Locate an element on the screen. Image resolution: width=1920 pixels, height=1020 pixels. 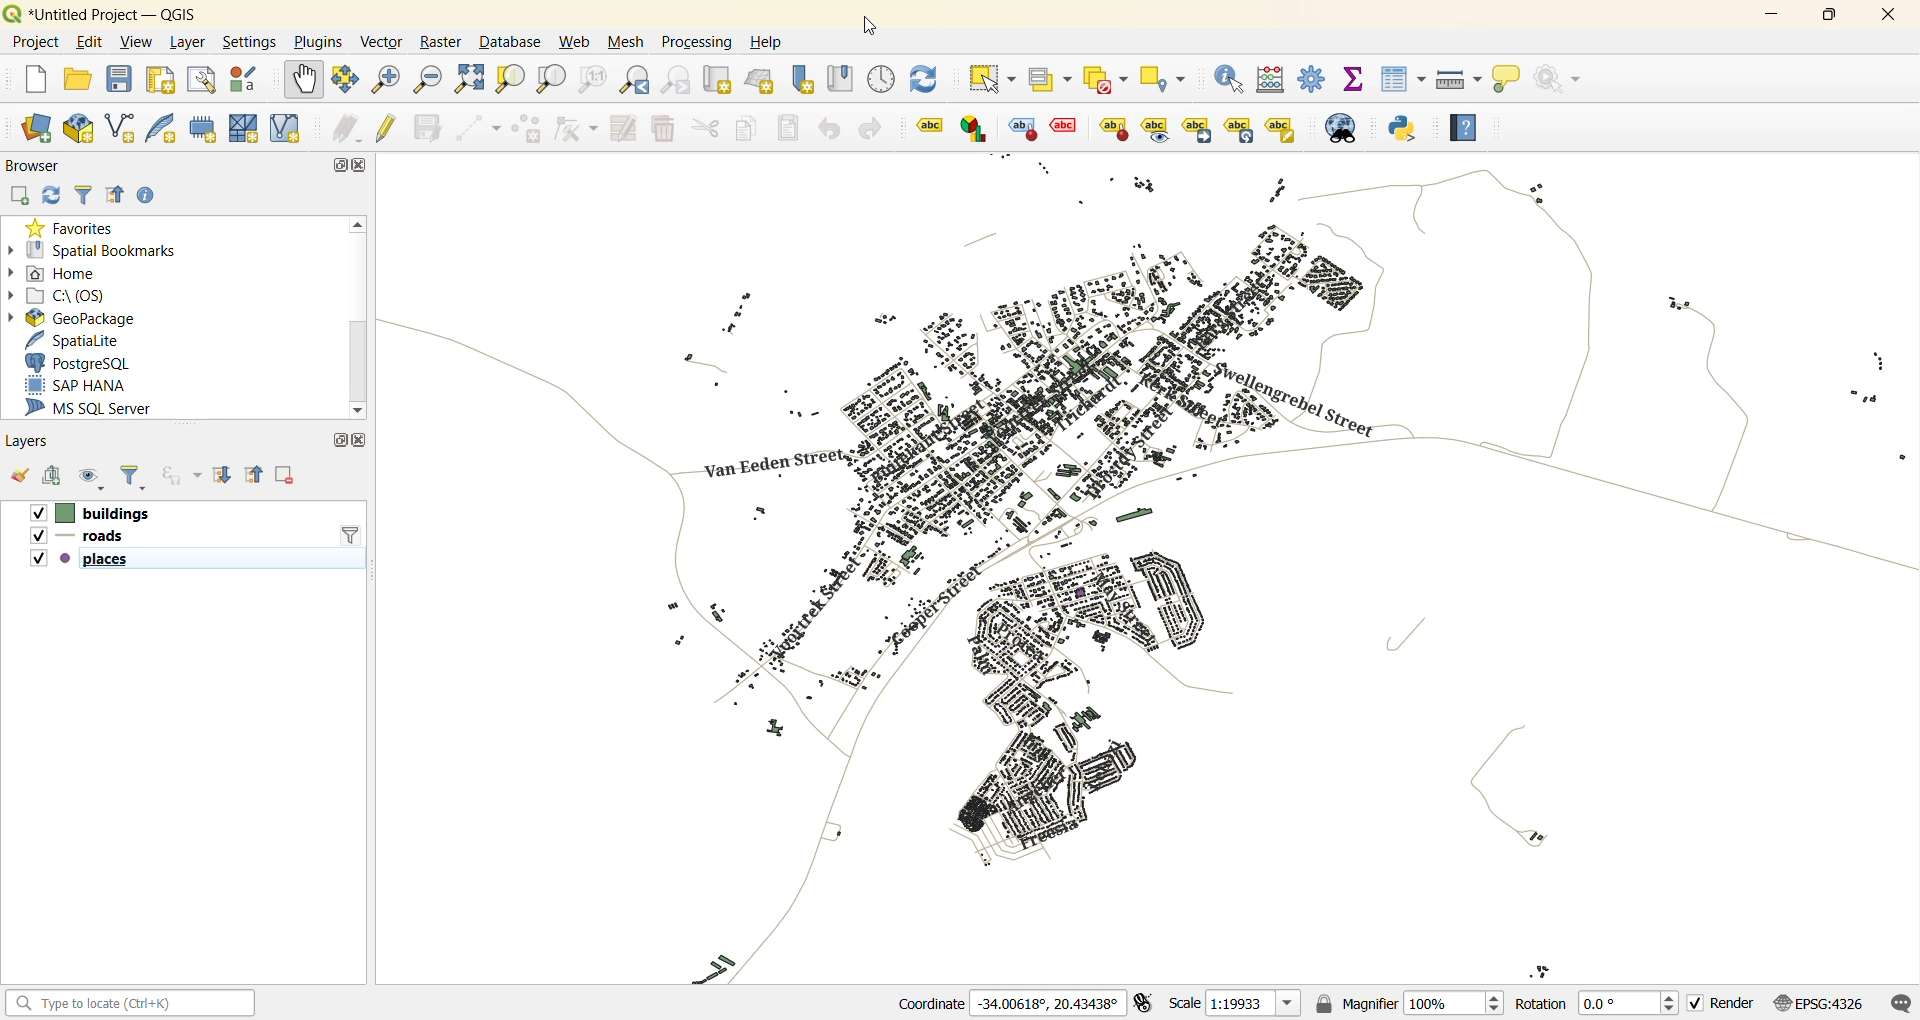
zoom in is located at coordinates (386, 81).